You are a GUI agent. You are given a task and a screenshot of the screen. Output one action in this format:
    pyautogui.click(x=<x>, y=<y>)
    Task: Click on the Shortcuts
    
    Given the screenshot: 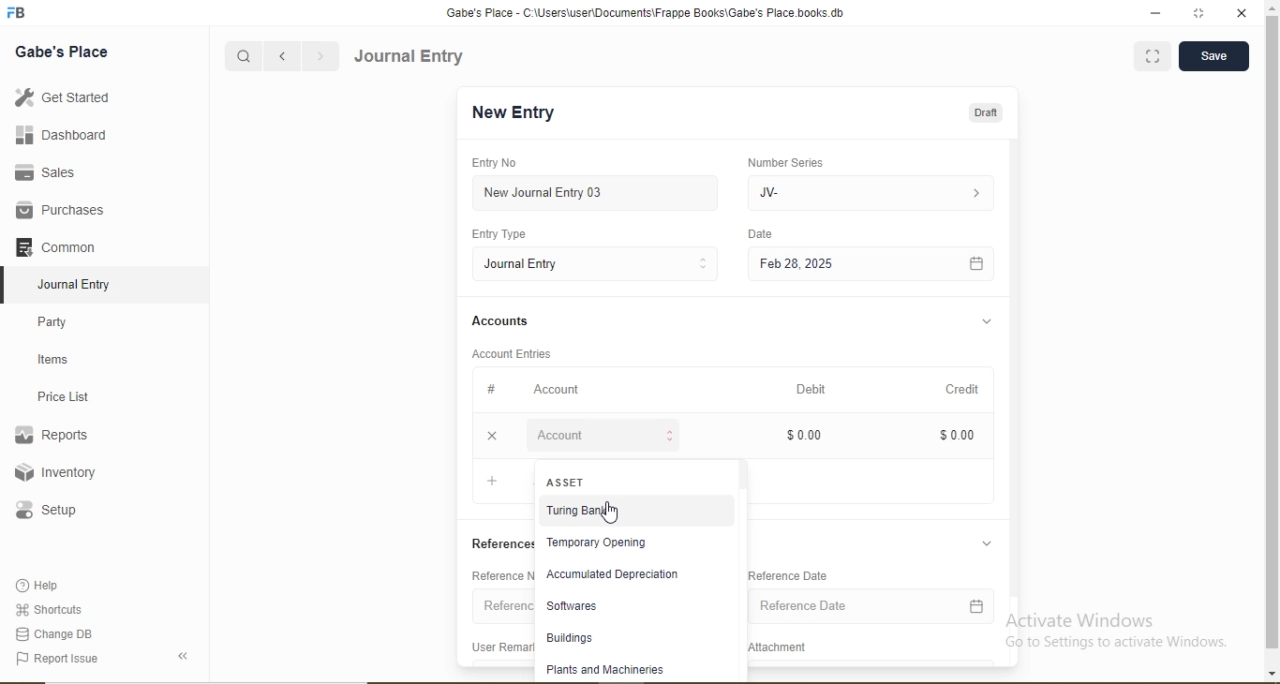 What is the action you would take?
    pyautogui.click(x=47, y=609)
    